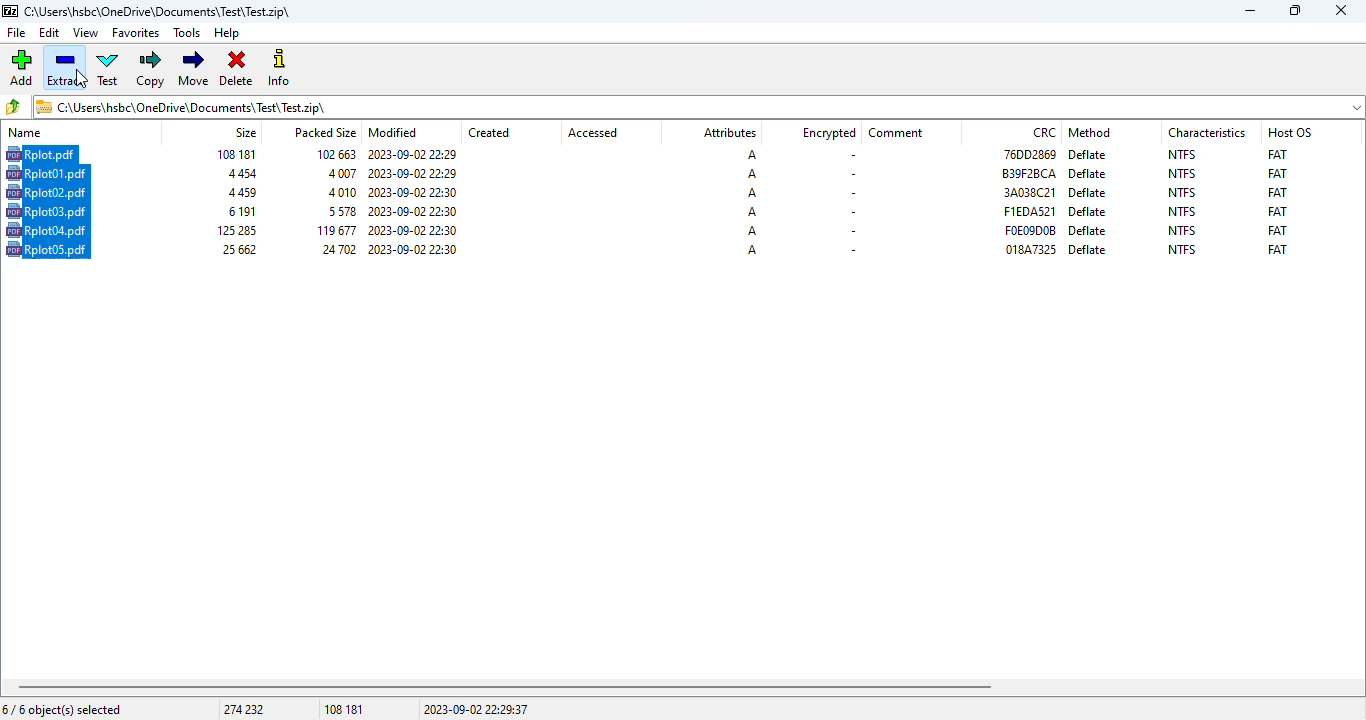 This screenshot has width=1366, height=720. Describe the element at coordinates (413, 230) in the screenshot. I see `modified date & time` at that location.